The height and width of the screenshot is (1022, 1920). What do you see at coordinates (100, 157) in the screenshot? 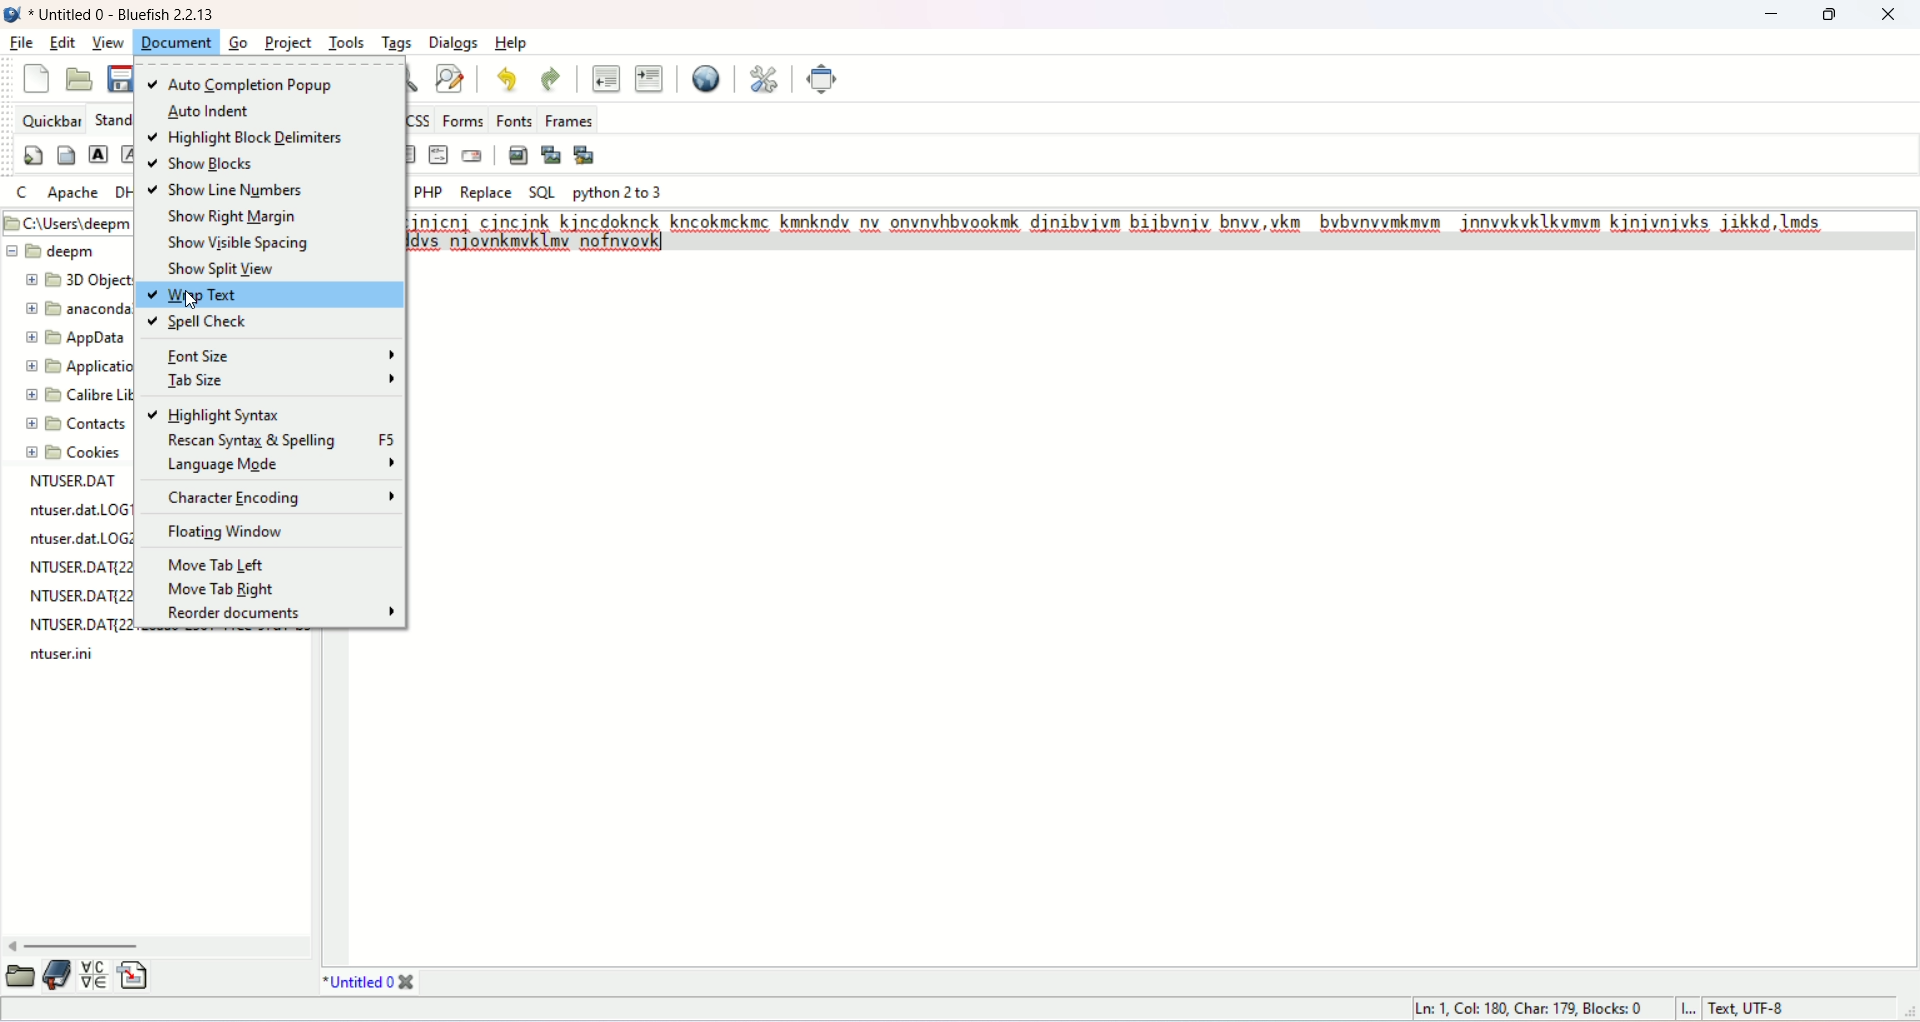
I see `strong` at bounding box center [100, 157].